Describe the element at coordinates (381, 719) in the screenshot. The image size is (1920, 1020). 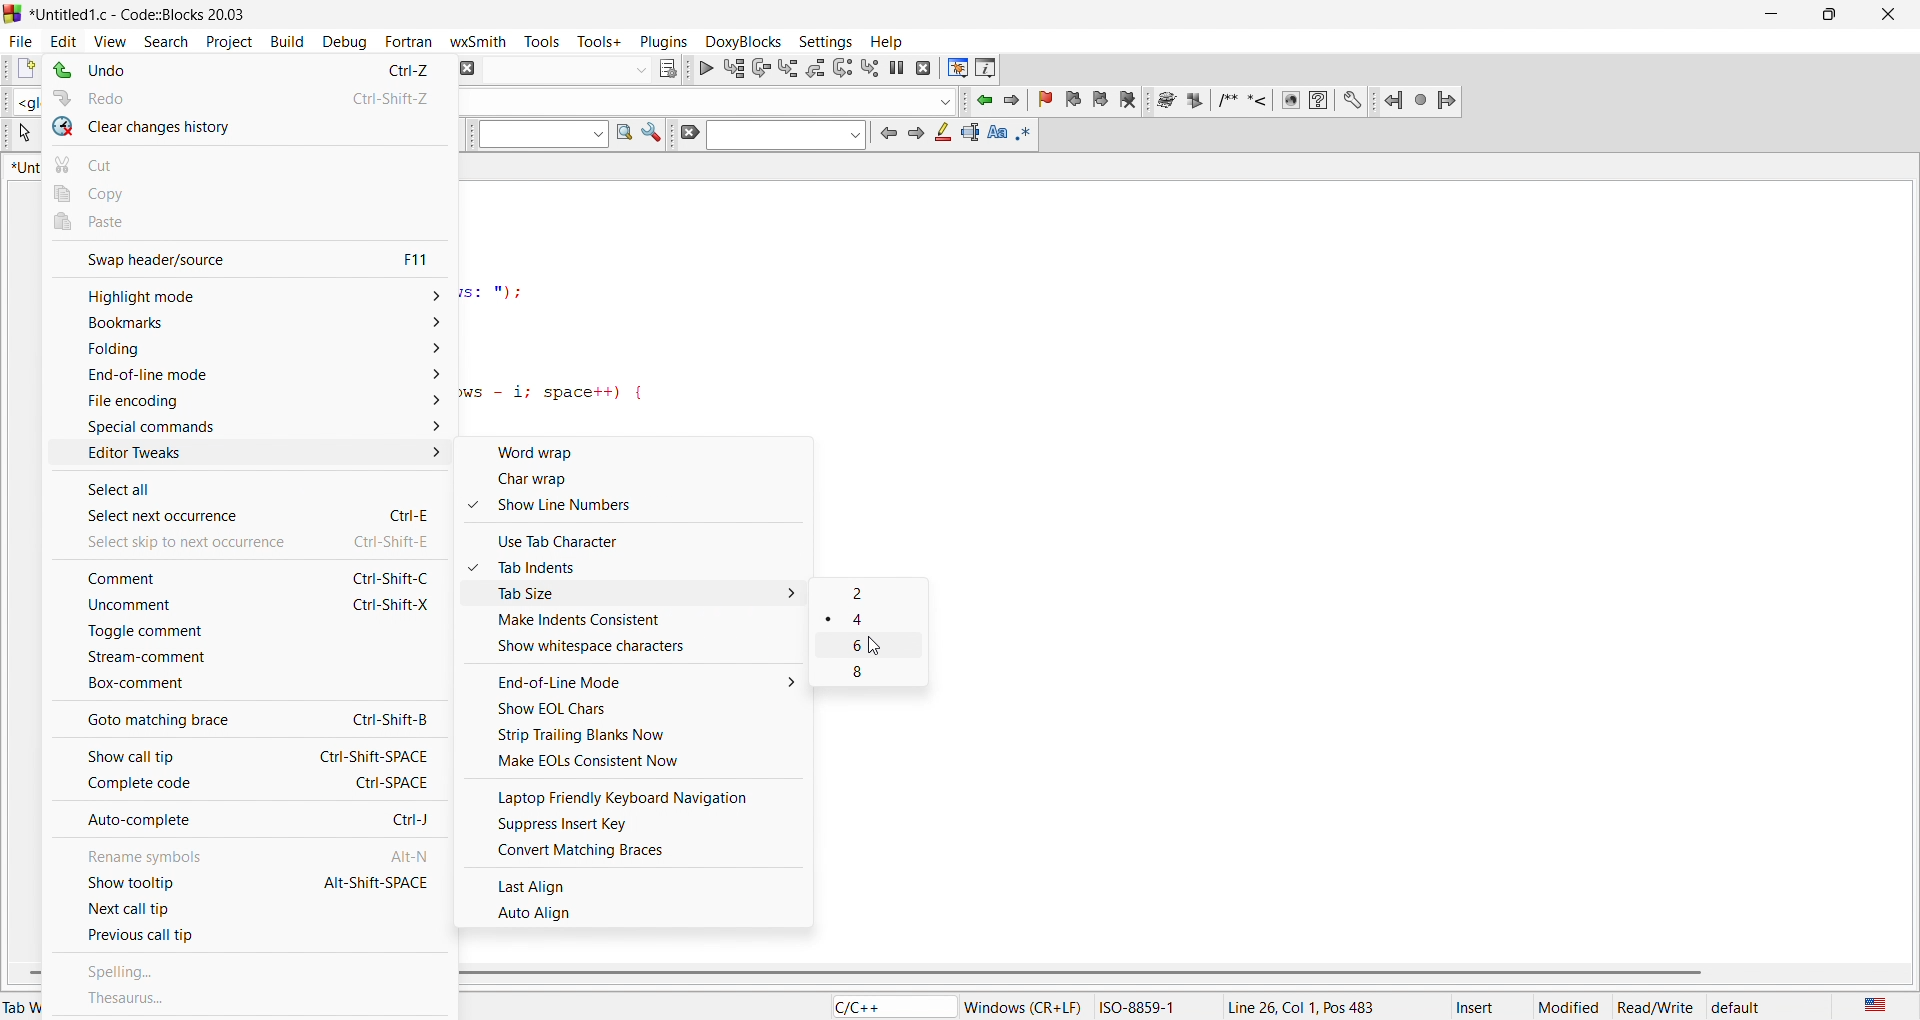
I see `Ctrl-Shift-8` at that location.